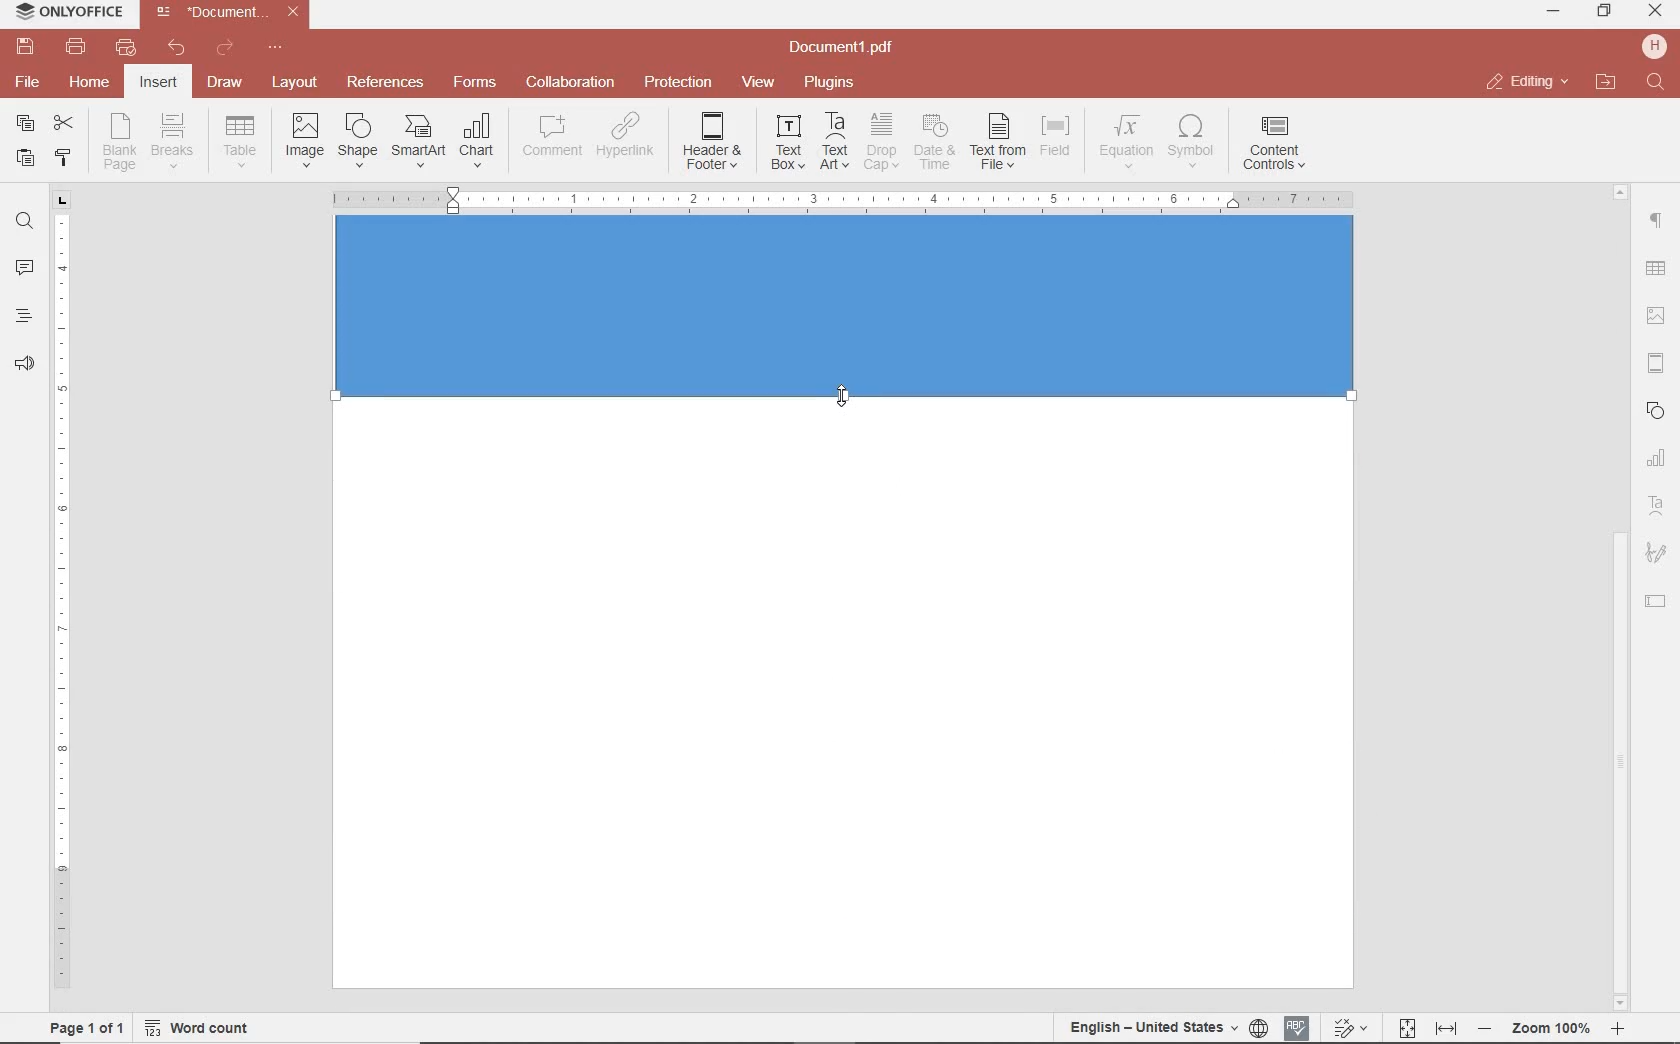 The height and width of the screenshot is (1044, 1680). I want to click on close, so click(1526, 82).